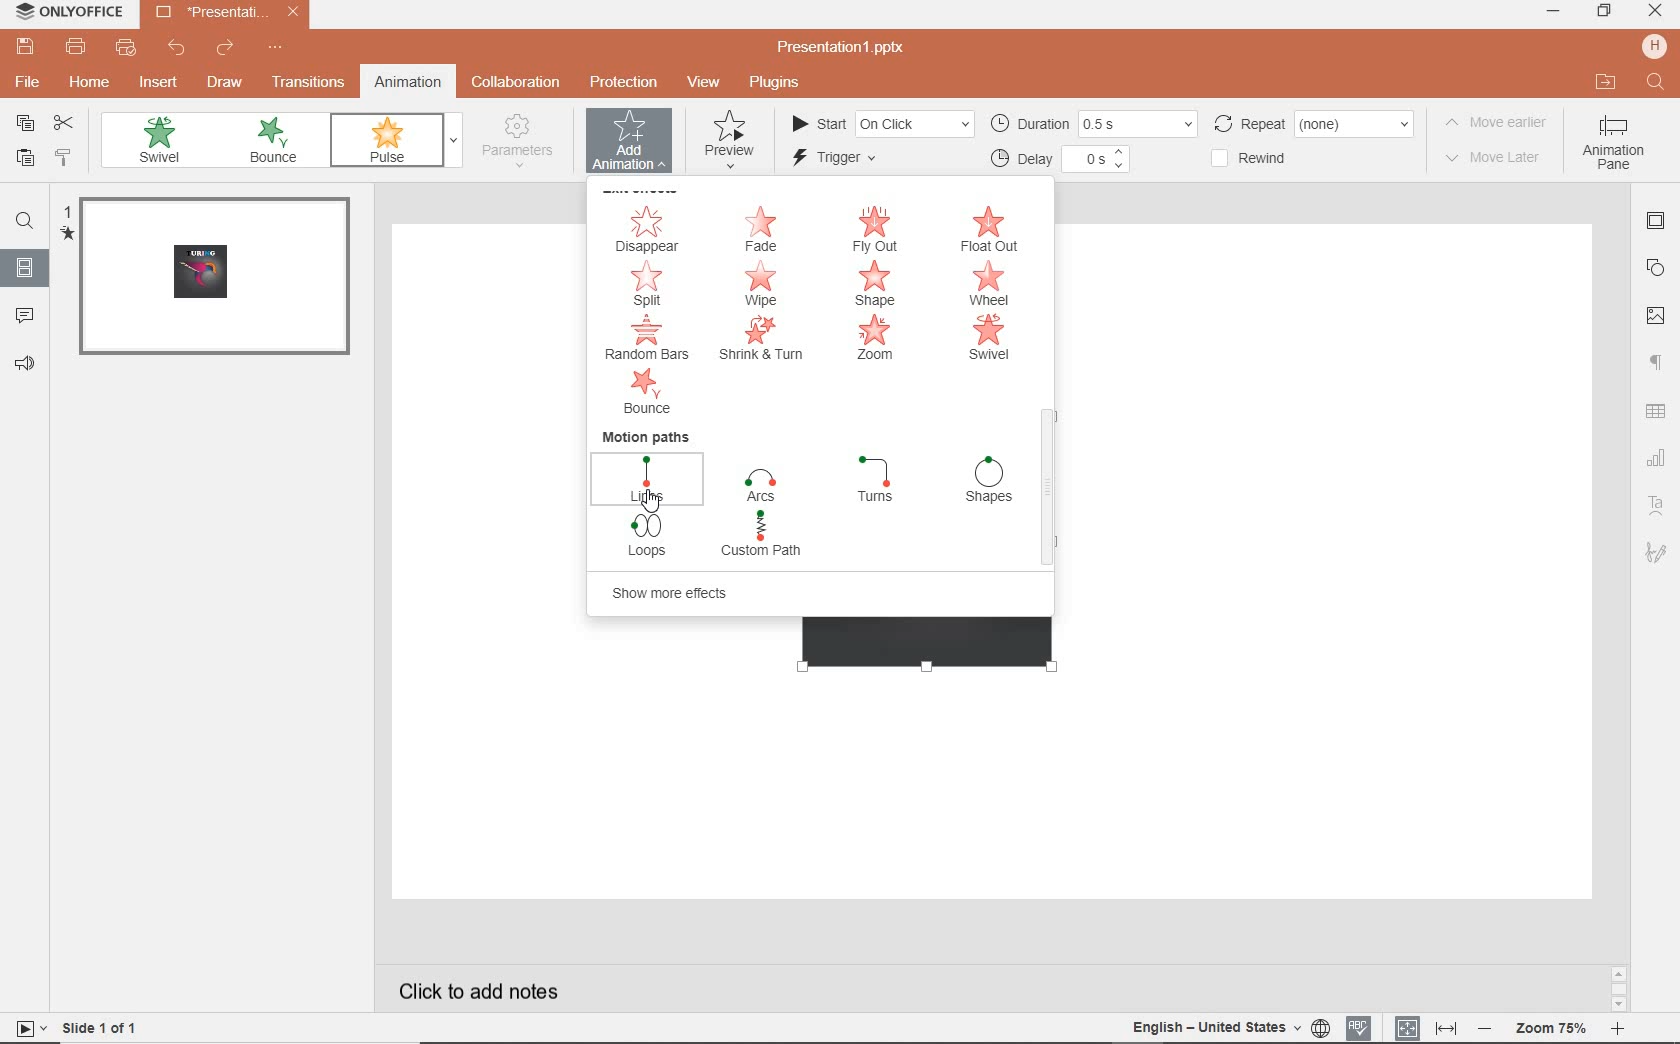 The height and width of the screenshot is (1044, 1680). I want to click on custom path, so click(764, 537).